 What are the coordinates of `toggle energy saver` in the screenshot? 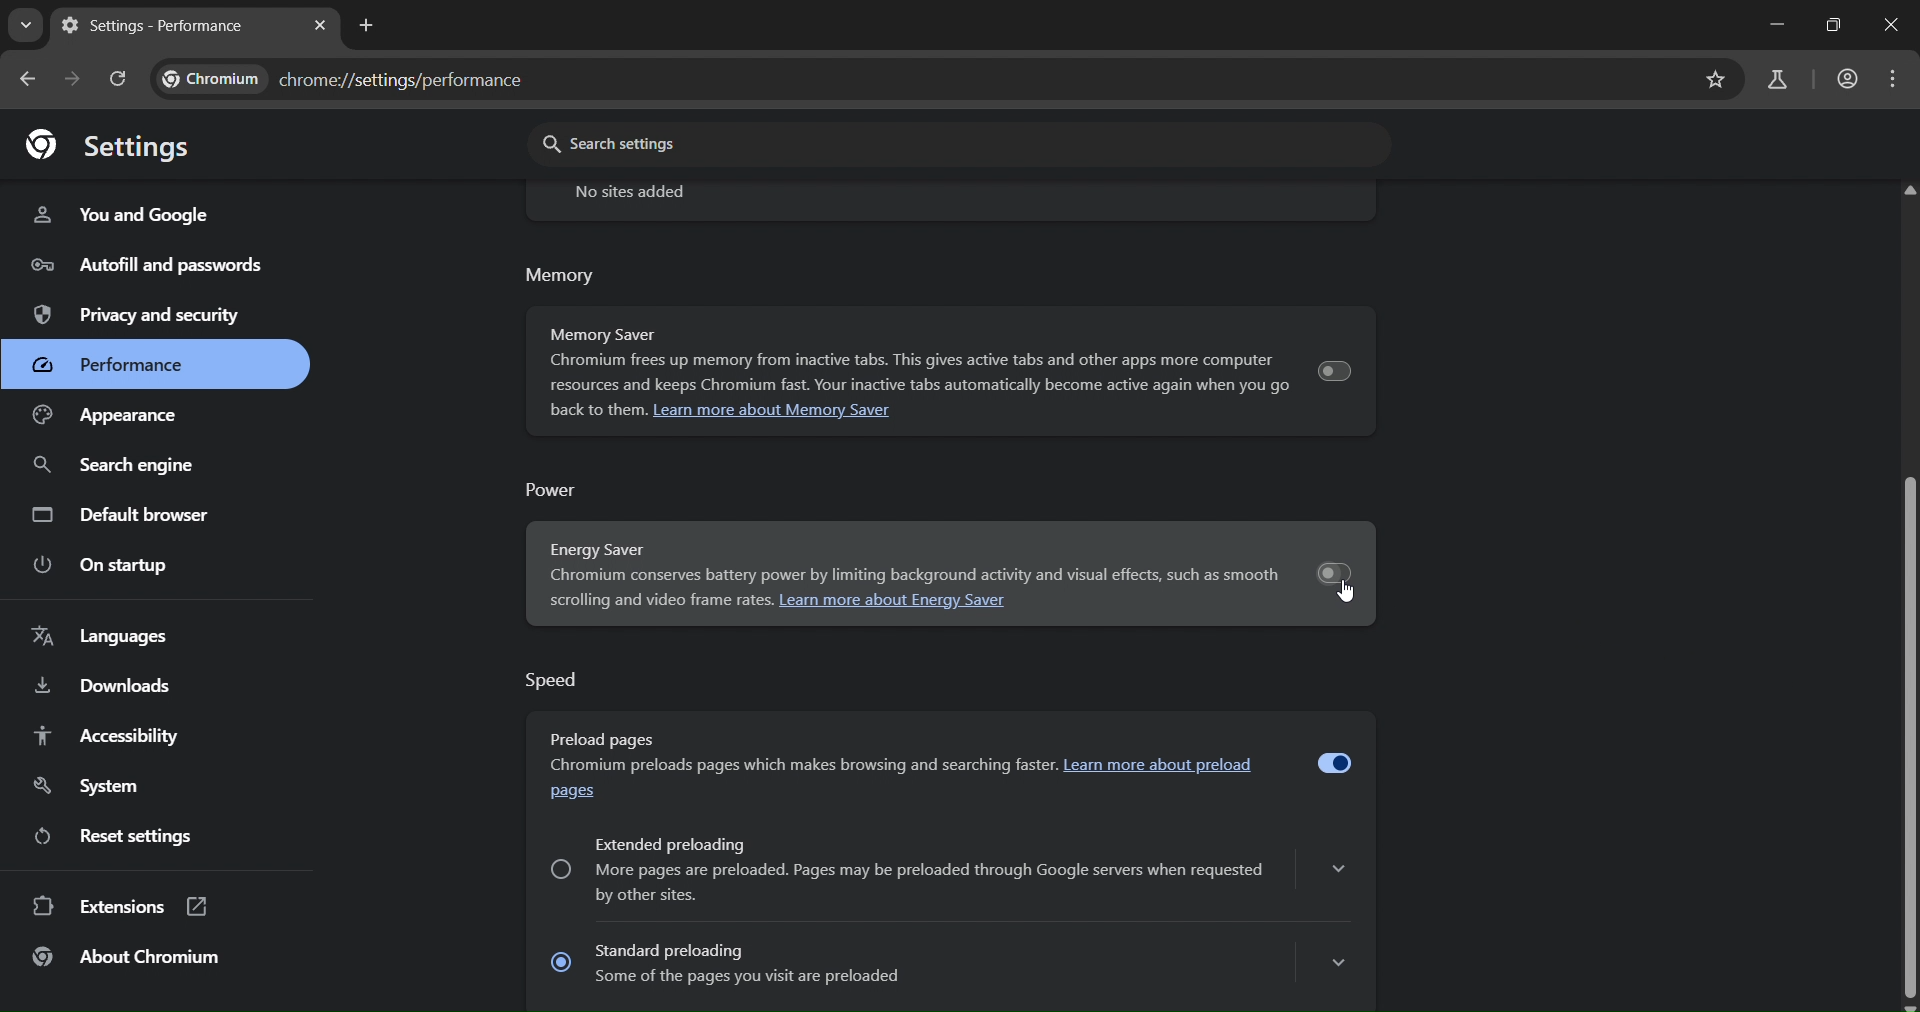 It's located at (1333, 570).